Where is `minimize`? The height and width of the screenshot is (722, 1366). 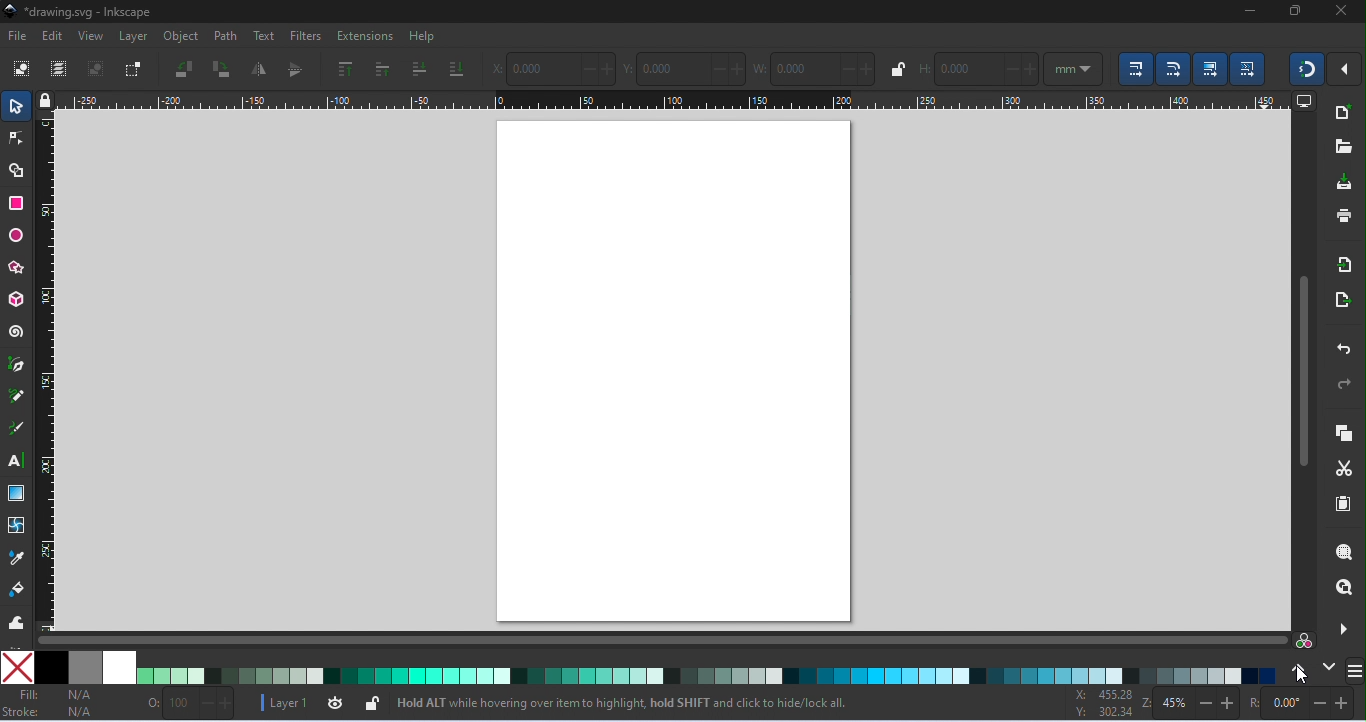
minimize is located at coordinates (1250, 12).